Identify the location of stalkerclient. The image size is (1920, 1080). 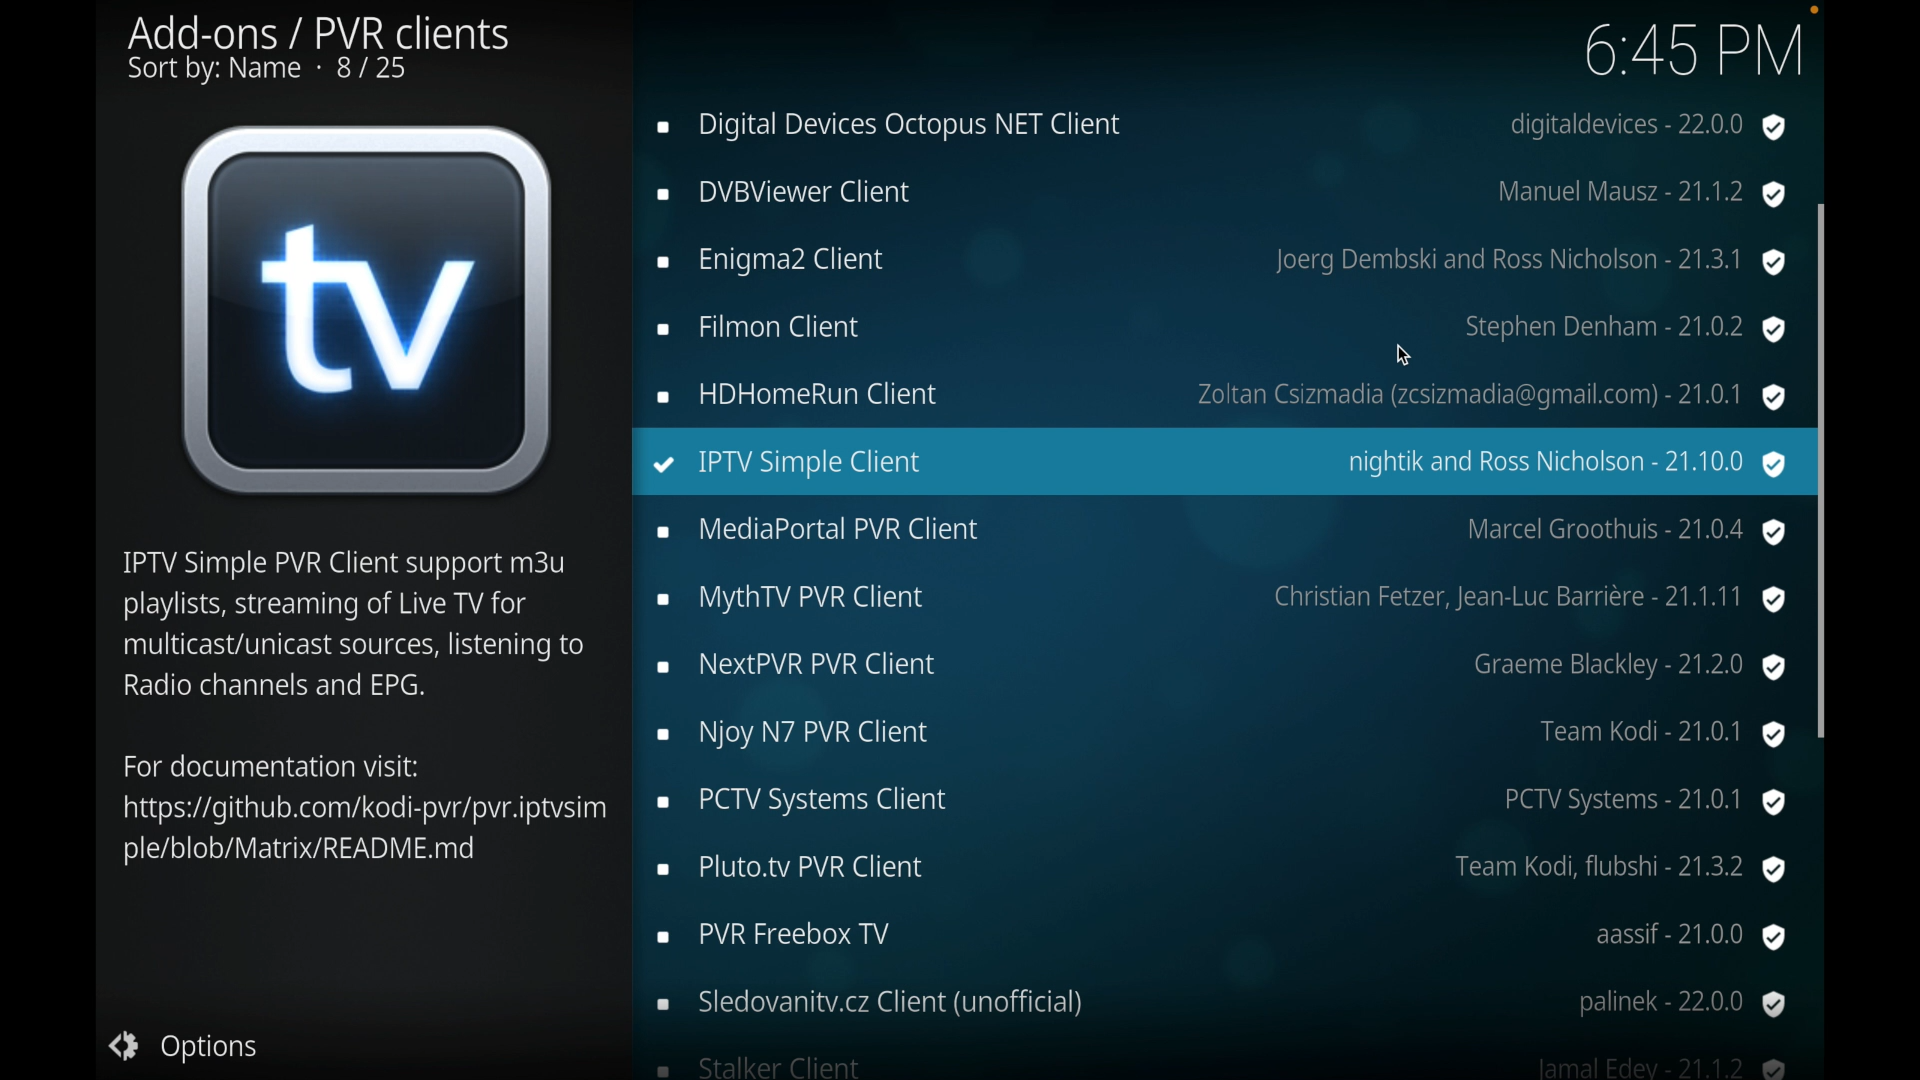
(1222, 1067).